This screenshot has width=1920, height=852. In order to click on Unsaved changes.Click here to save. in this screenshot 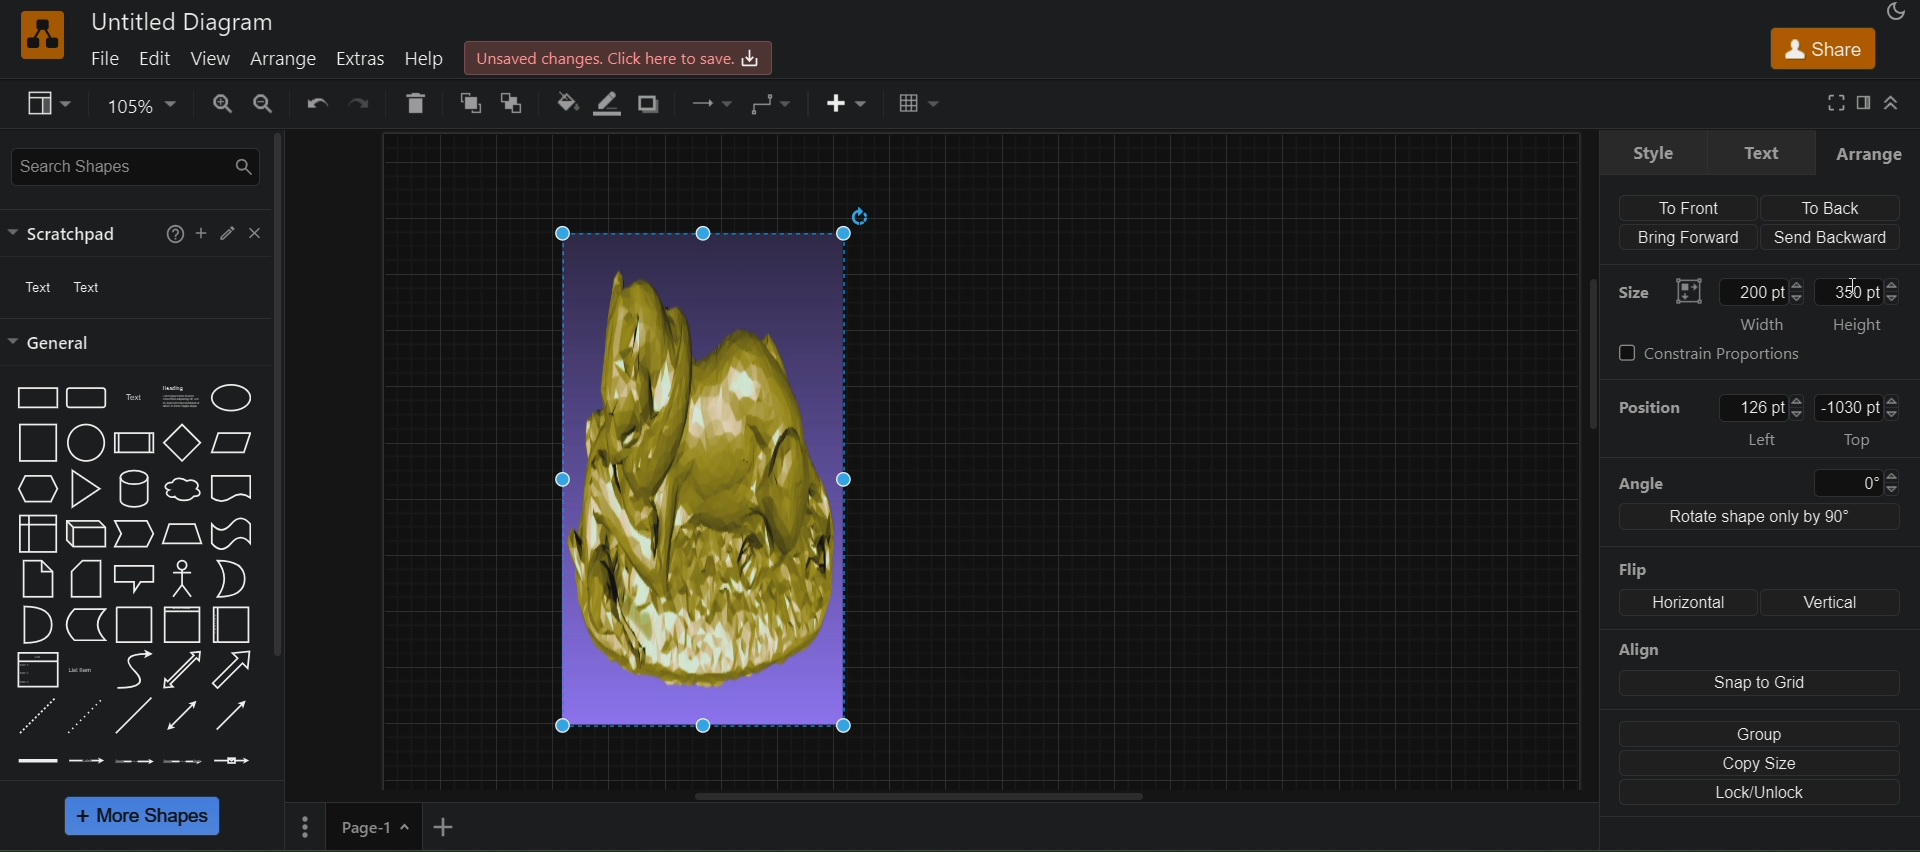, I will do `click(618, 56)`.